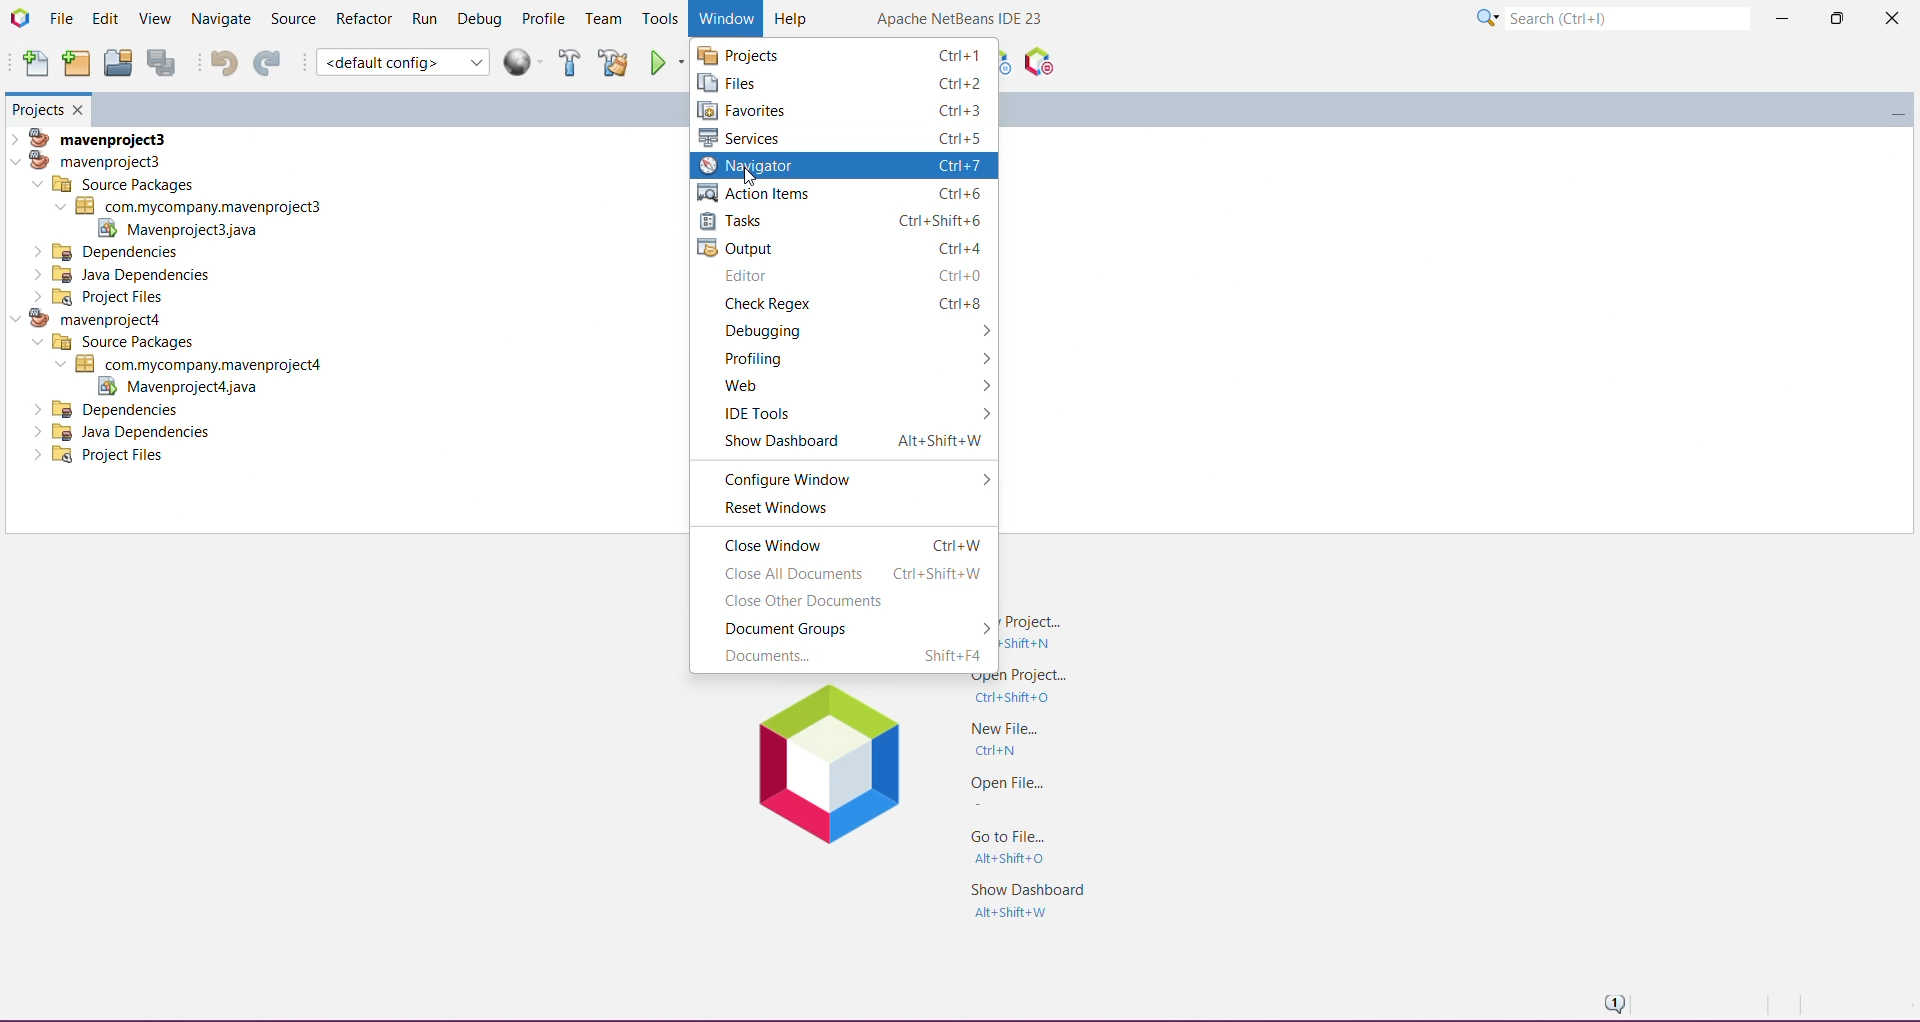 The image size is (1920, 1022). I want to click on com.mycompany.mavenproject3, so click(188, 206).